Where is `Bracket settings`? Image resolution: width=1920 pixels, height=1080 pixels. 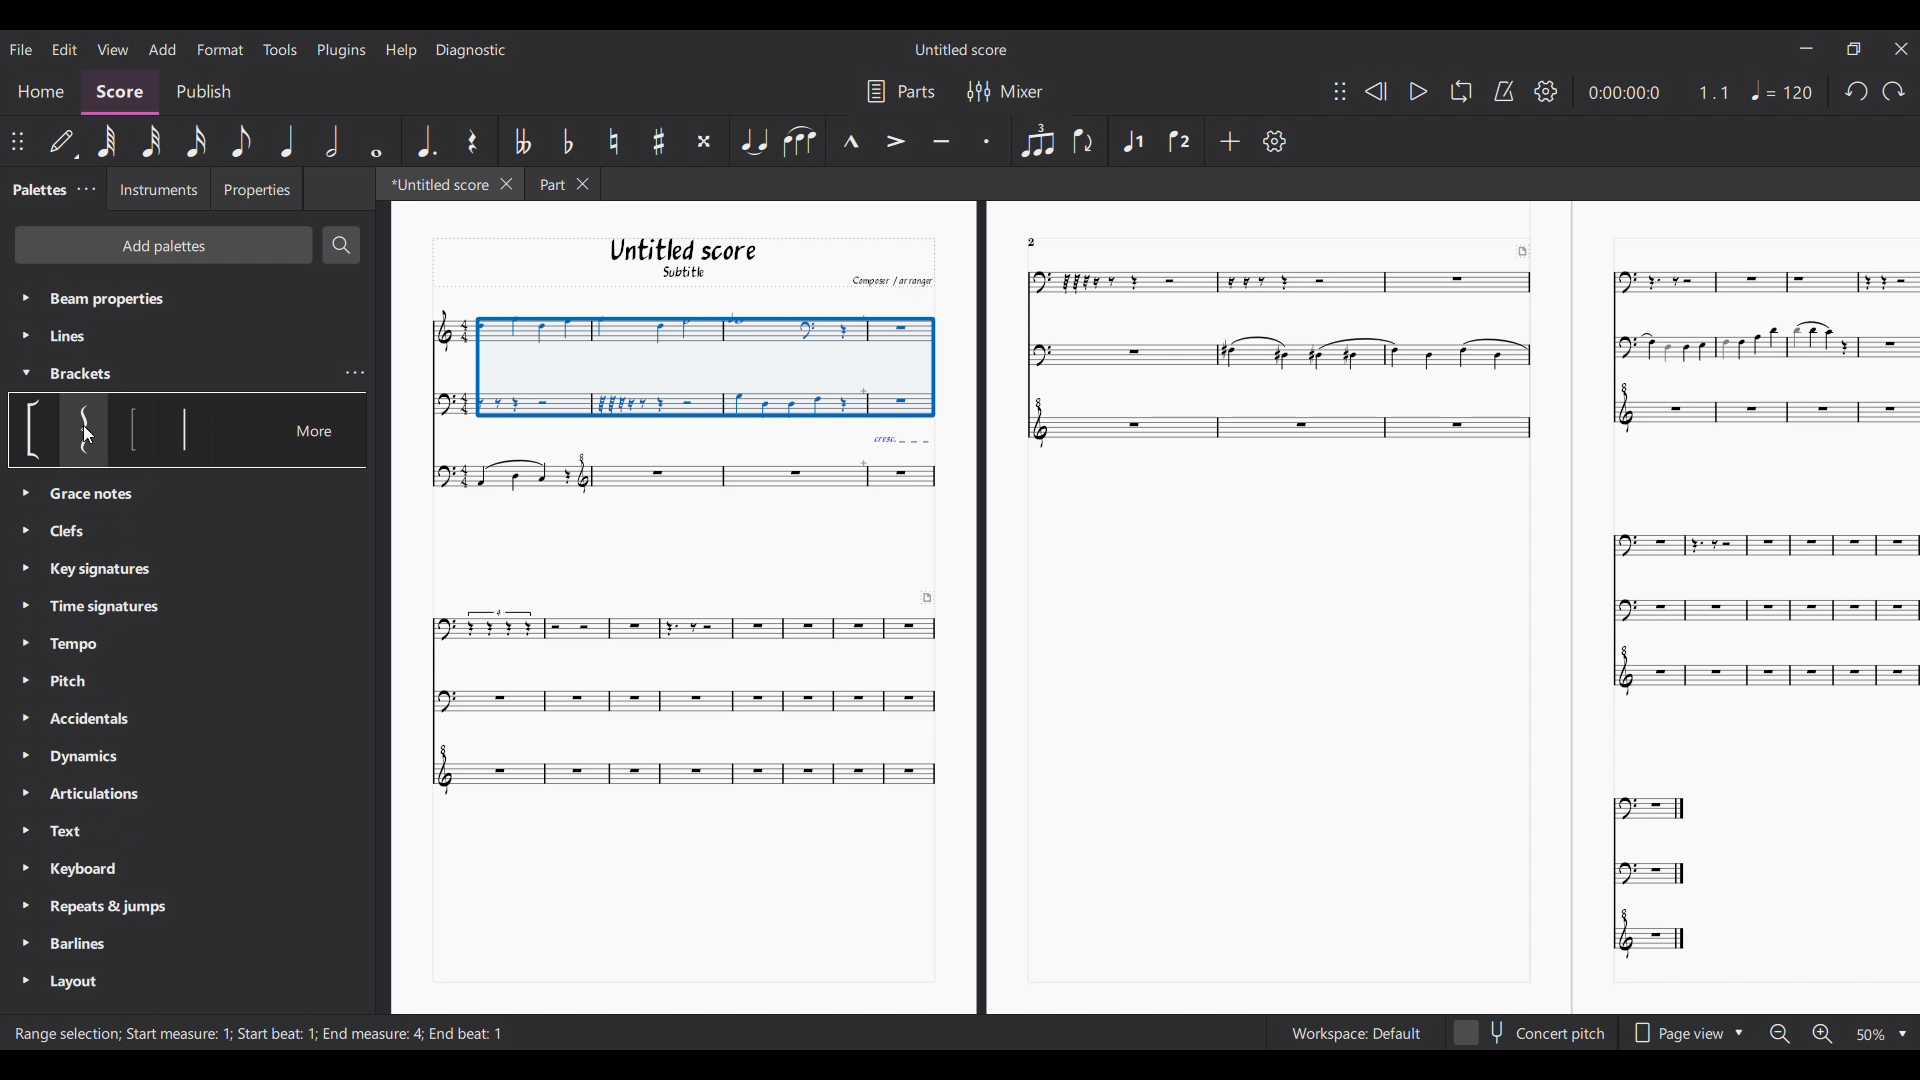
Bracket settings is located at coordinates (356, 373).